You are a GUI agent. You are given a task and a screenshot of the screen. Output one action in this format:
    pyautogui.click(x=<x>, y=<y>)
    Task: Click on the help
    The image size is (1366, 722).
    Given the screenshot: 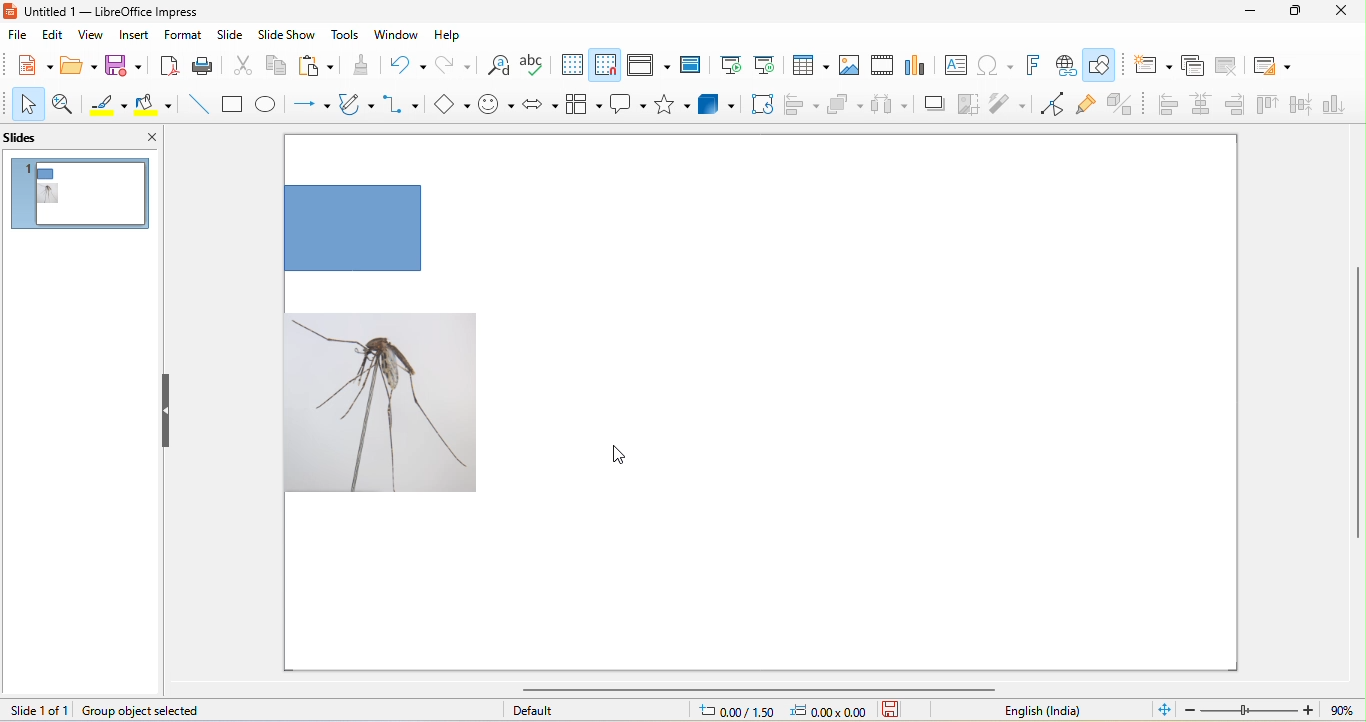 What is the action you would take?
    pyautogui.click(x=452, y=38)
    